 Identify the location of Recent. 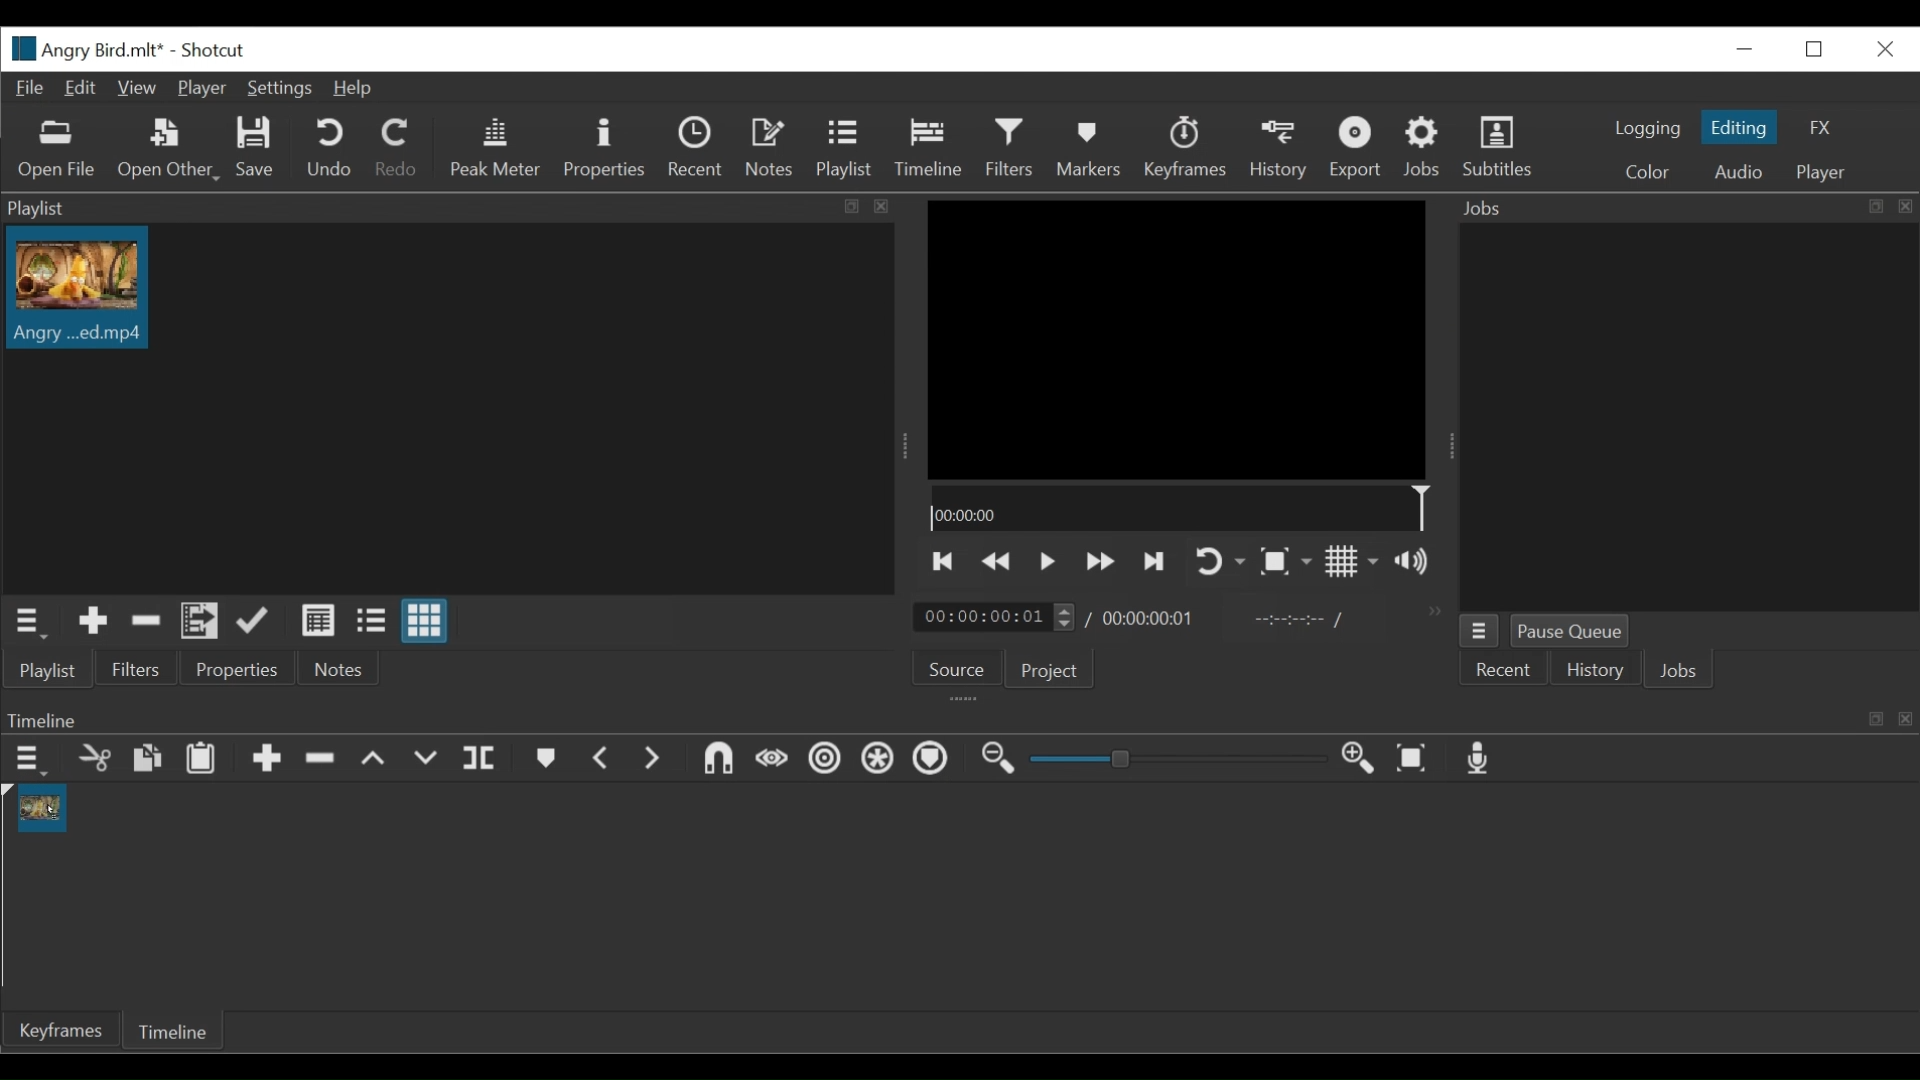
(1509, 672).